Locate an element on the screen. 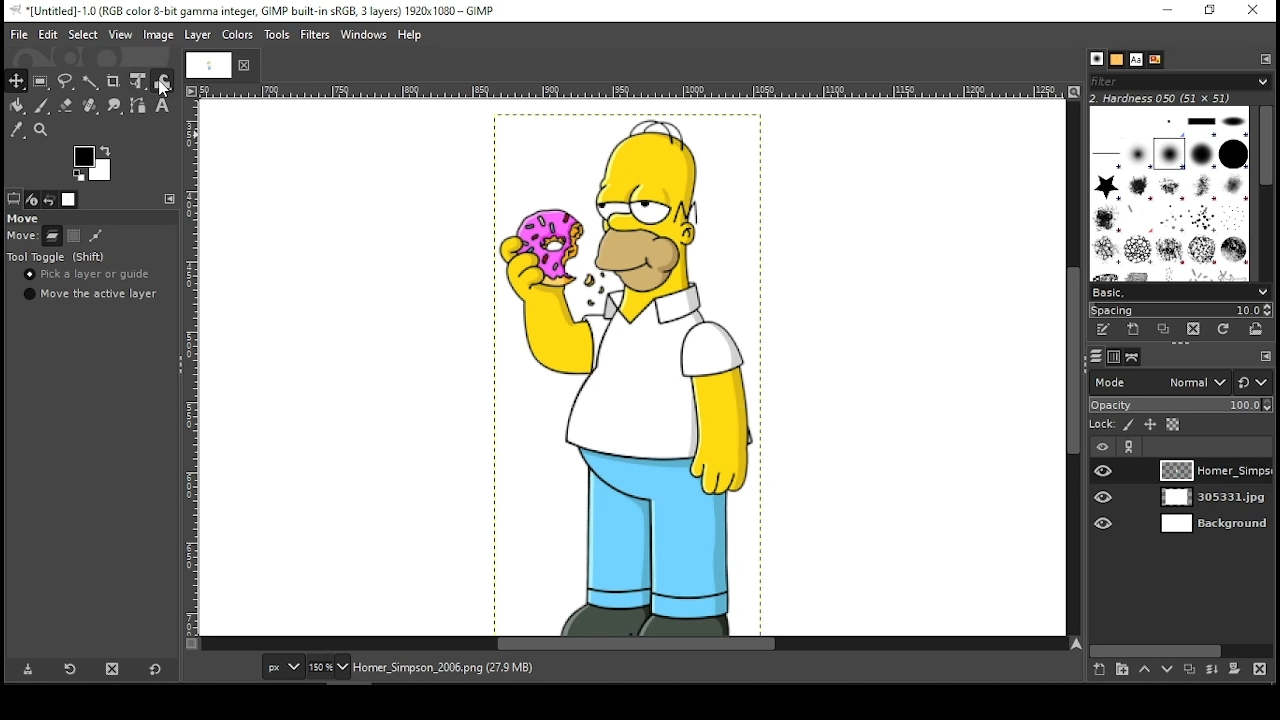  move is located at coordinates (28, 219).